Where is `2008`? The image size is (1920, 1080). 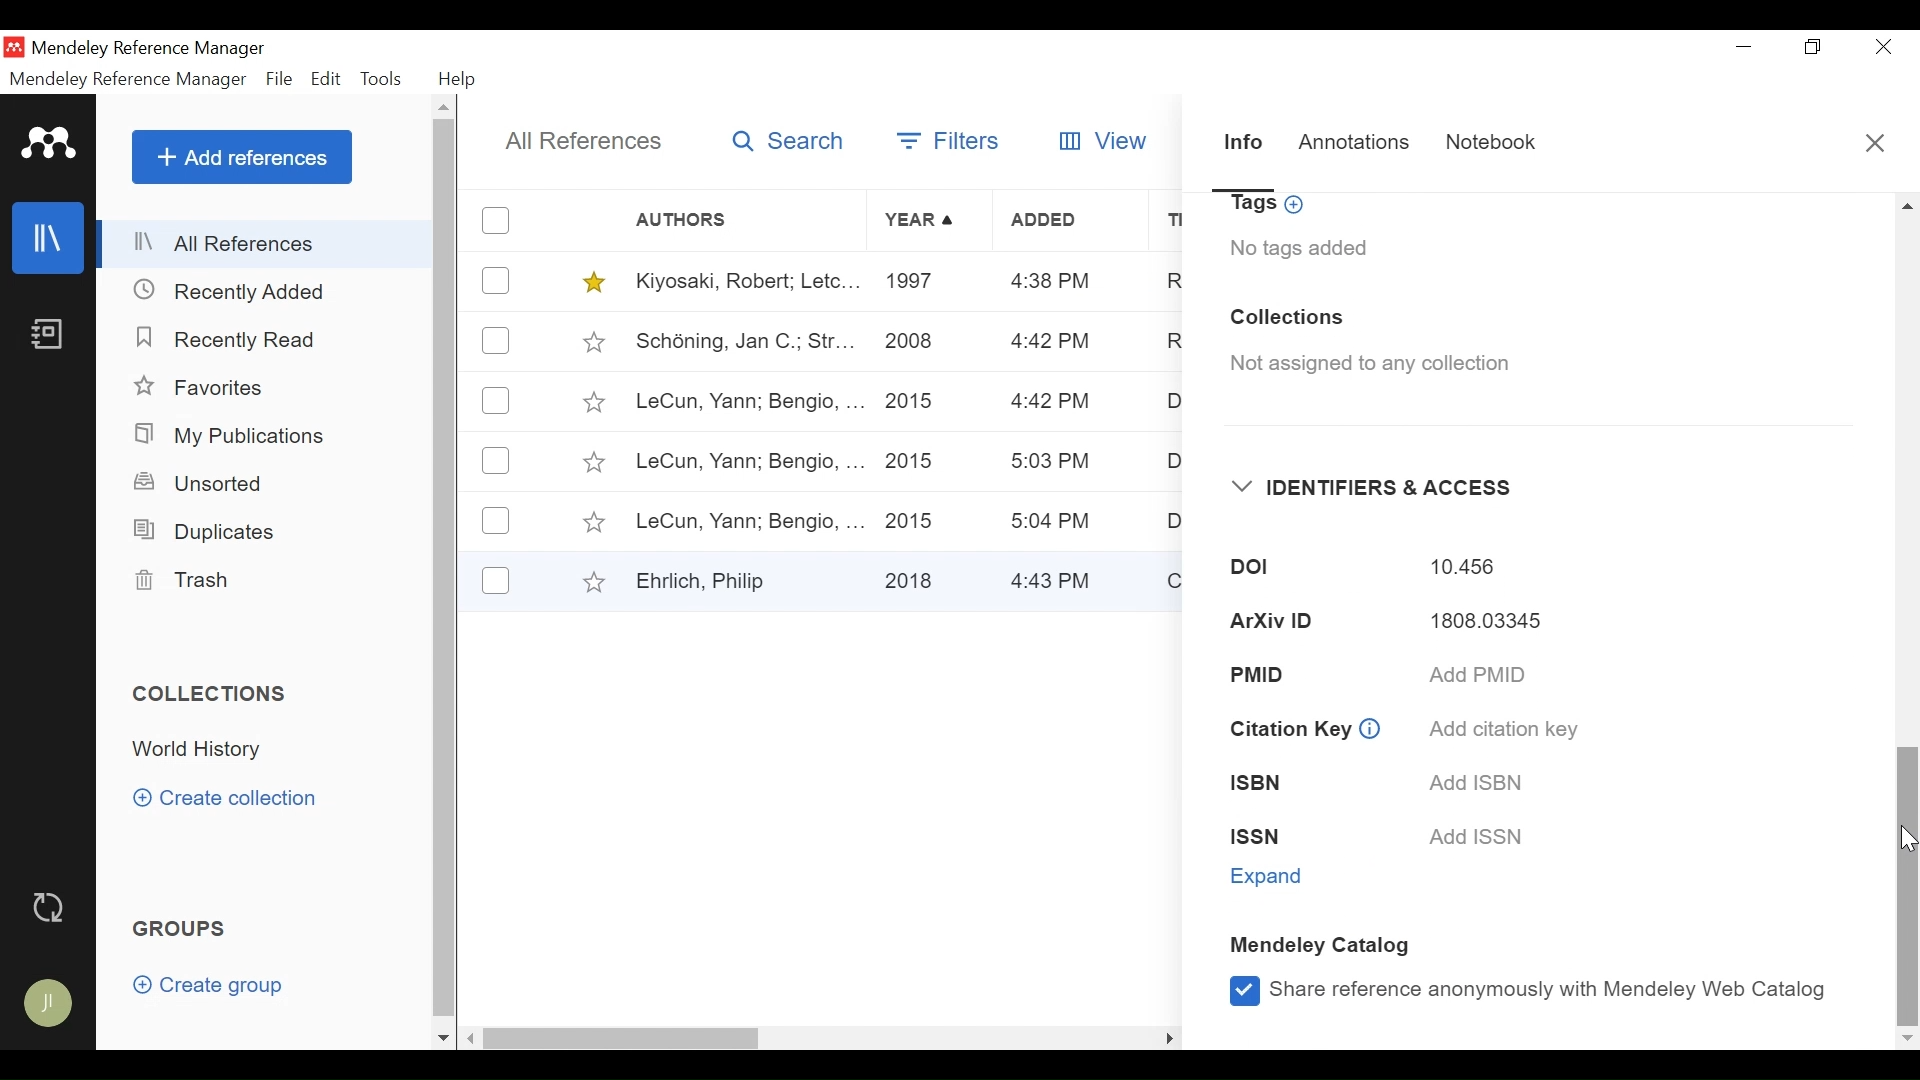
2008 is located at coordinates (911, 345).